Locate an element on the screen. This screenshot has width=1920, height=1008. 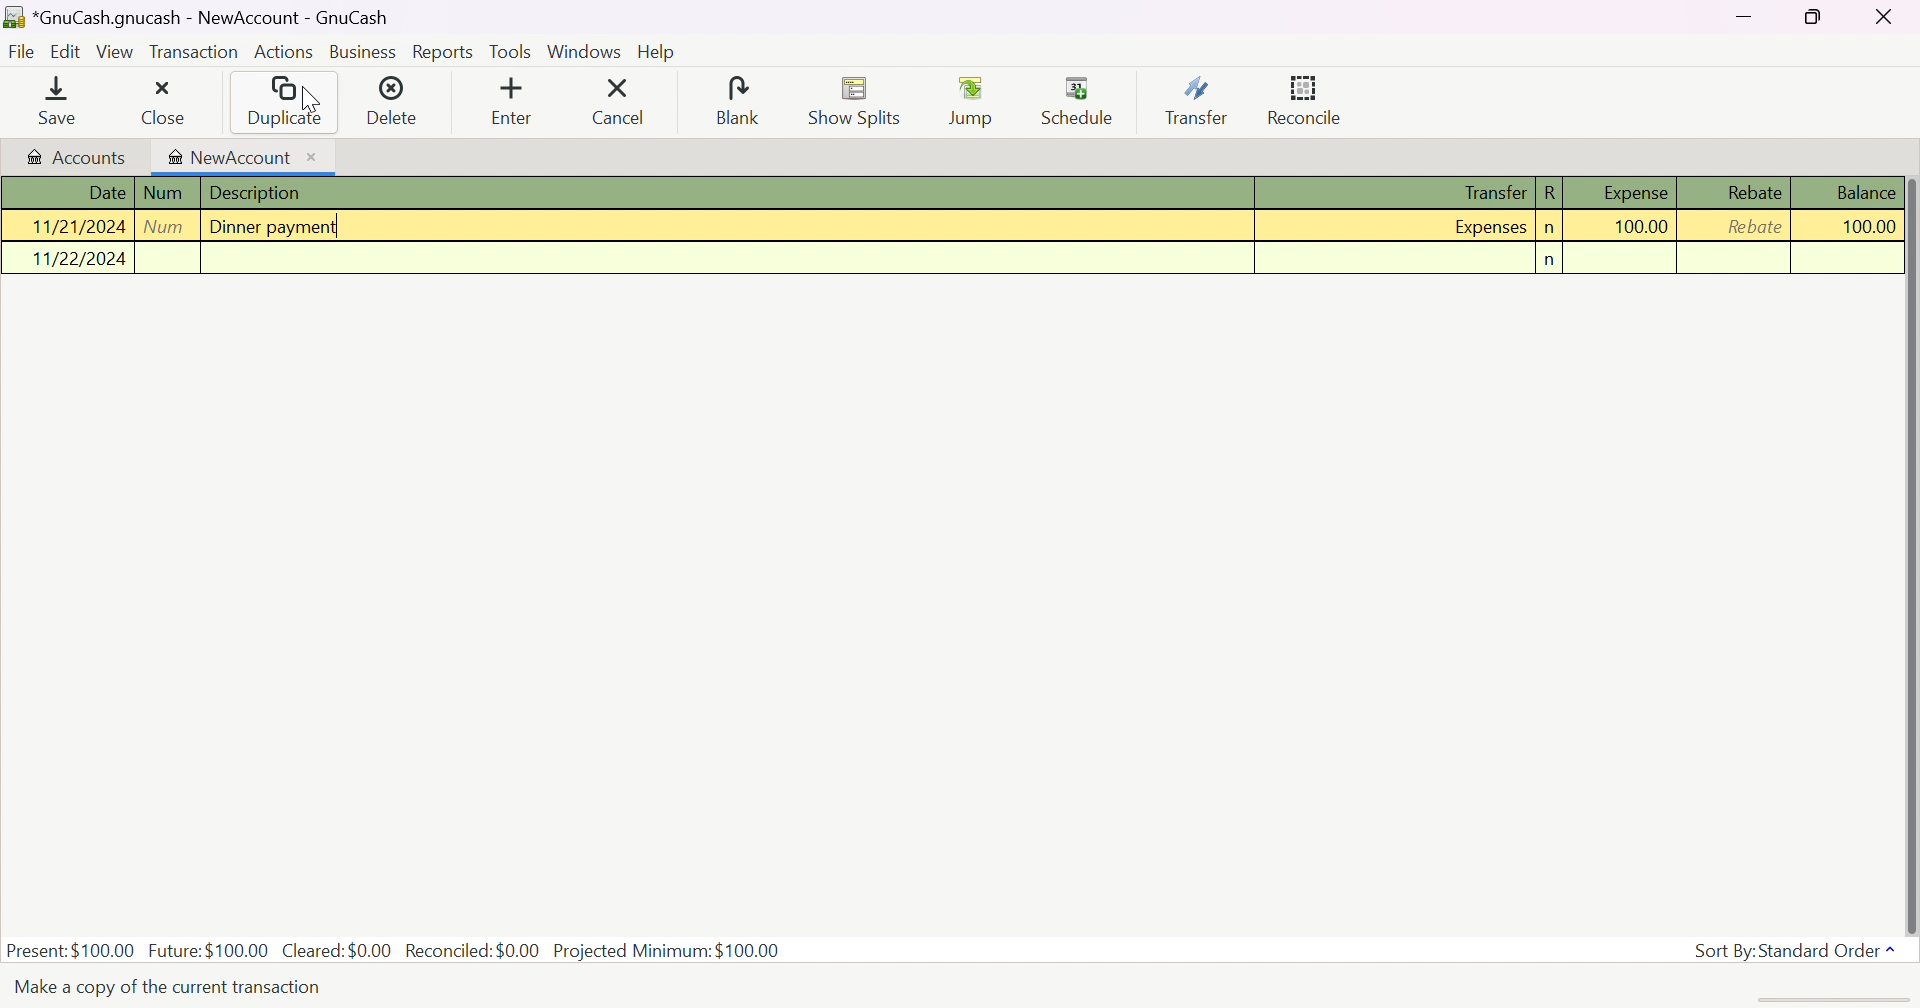
Description is located at coordinates (262, 194).